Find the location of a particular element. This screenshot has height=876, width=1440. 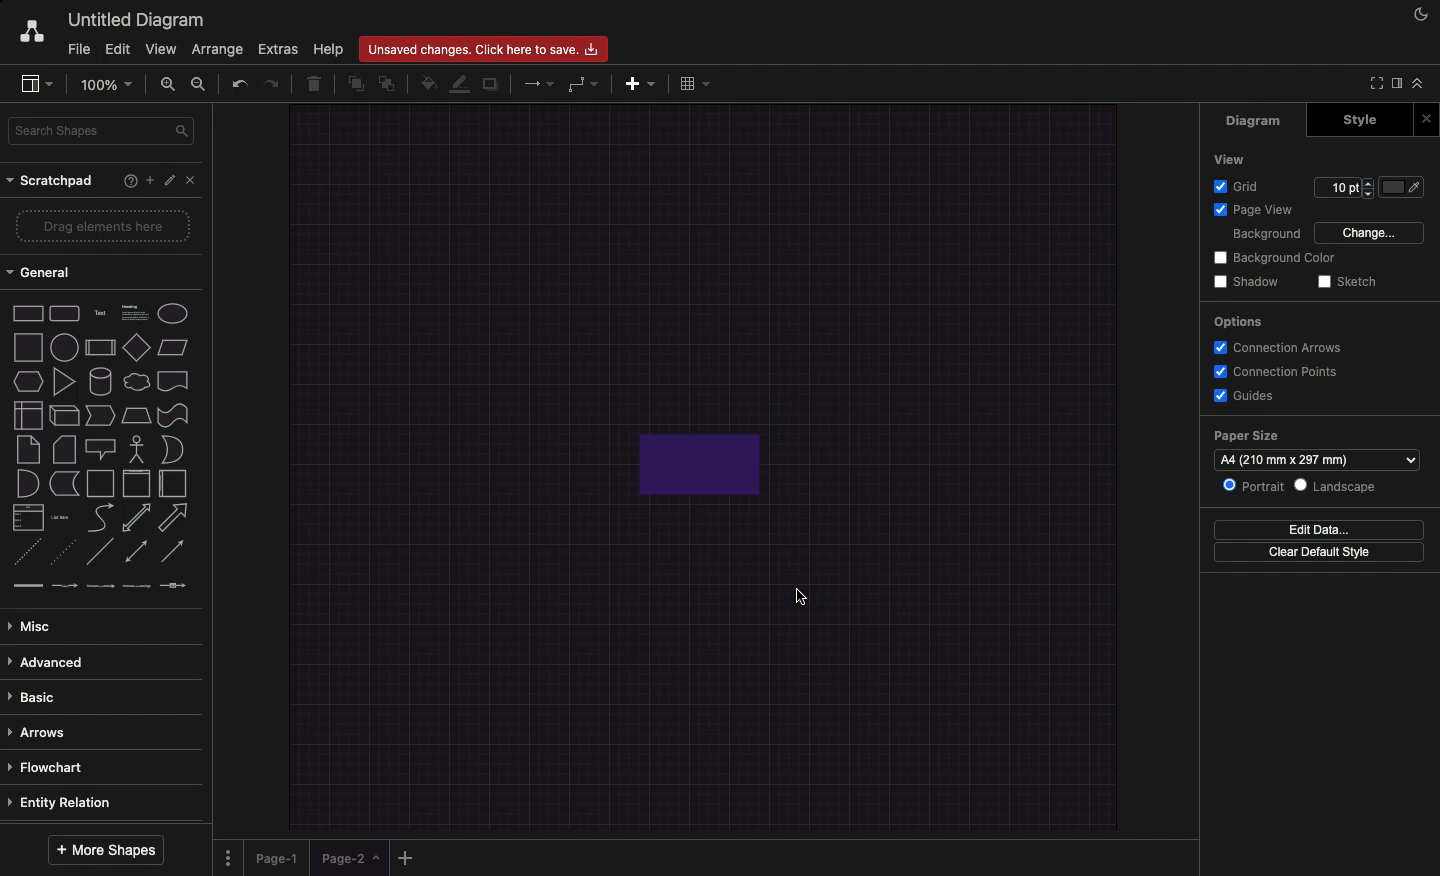

Zoom is located at coordinates (111, 83).